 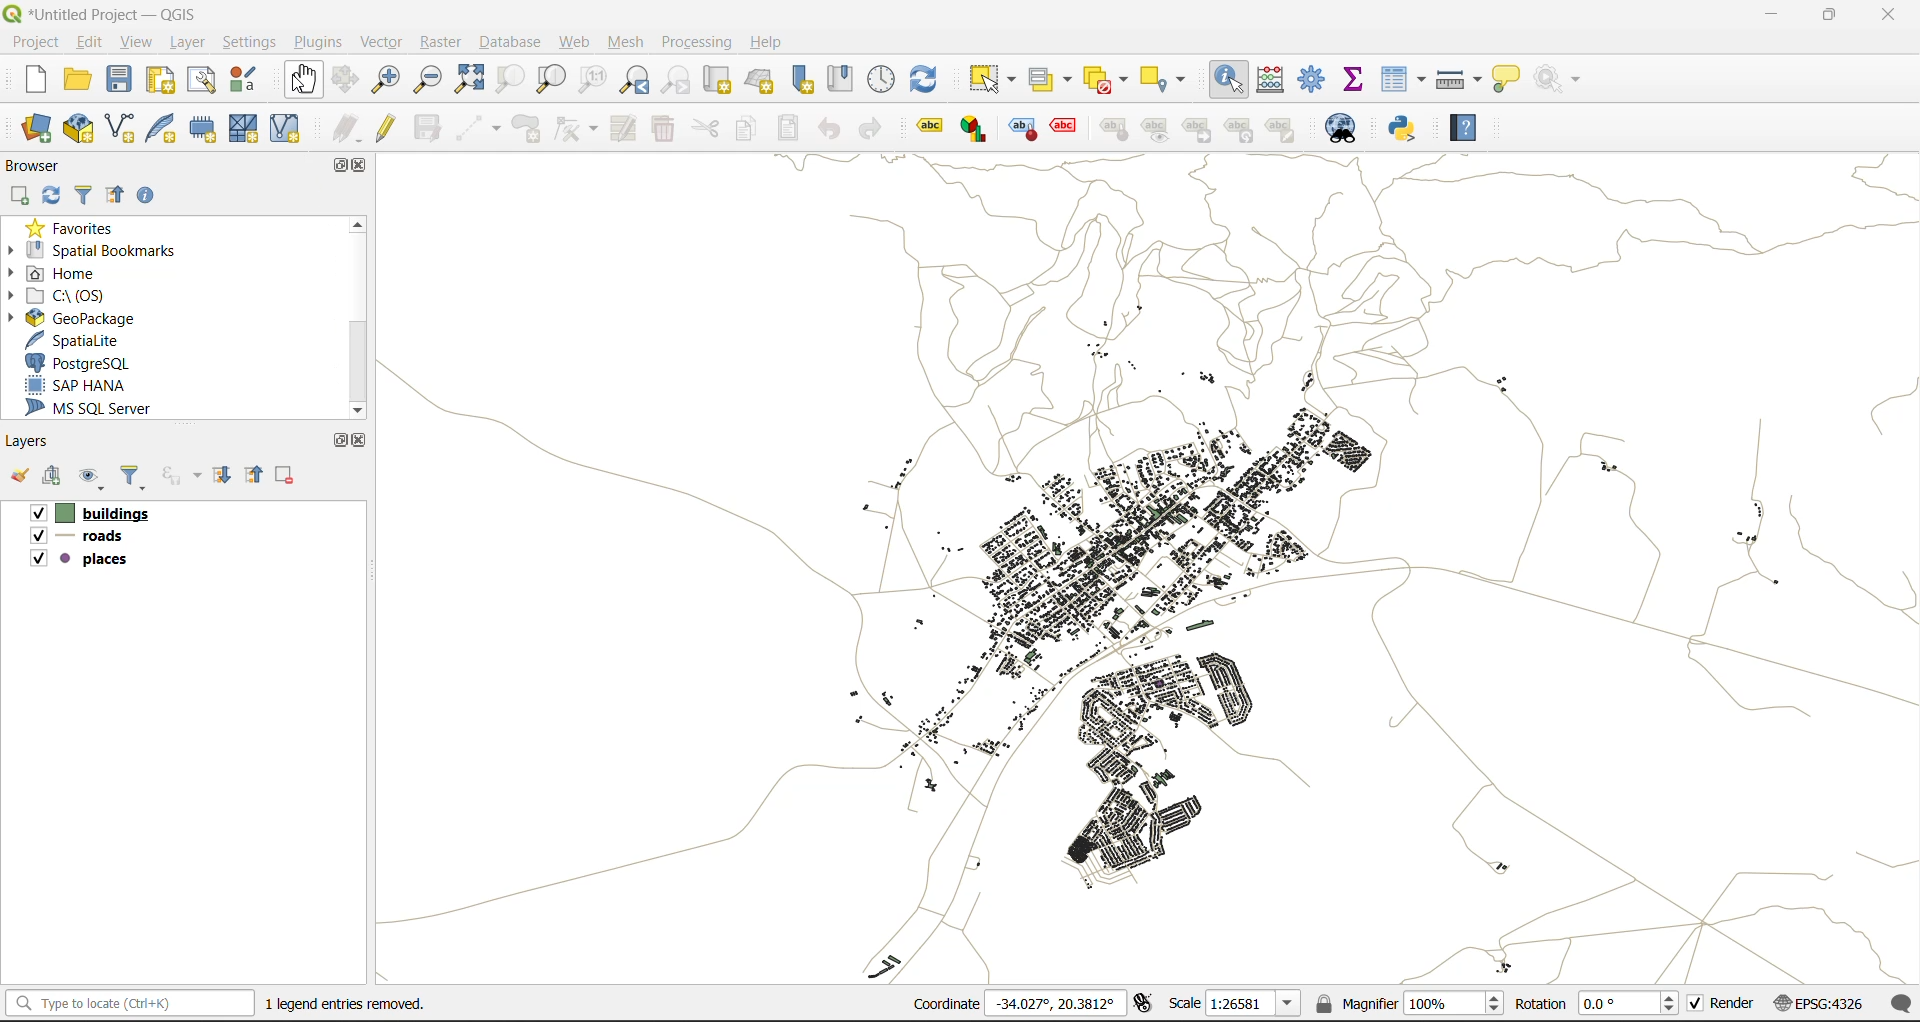 I want to click on Style, so click(x=1022, y=128).